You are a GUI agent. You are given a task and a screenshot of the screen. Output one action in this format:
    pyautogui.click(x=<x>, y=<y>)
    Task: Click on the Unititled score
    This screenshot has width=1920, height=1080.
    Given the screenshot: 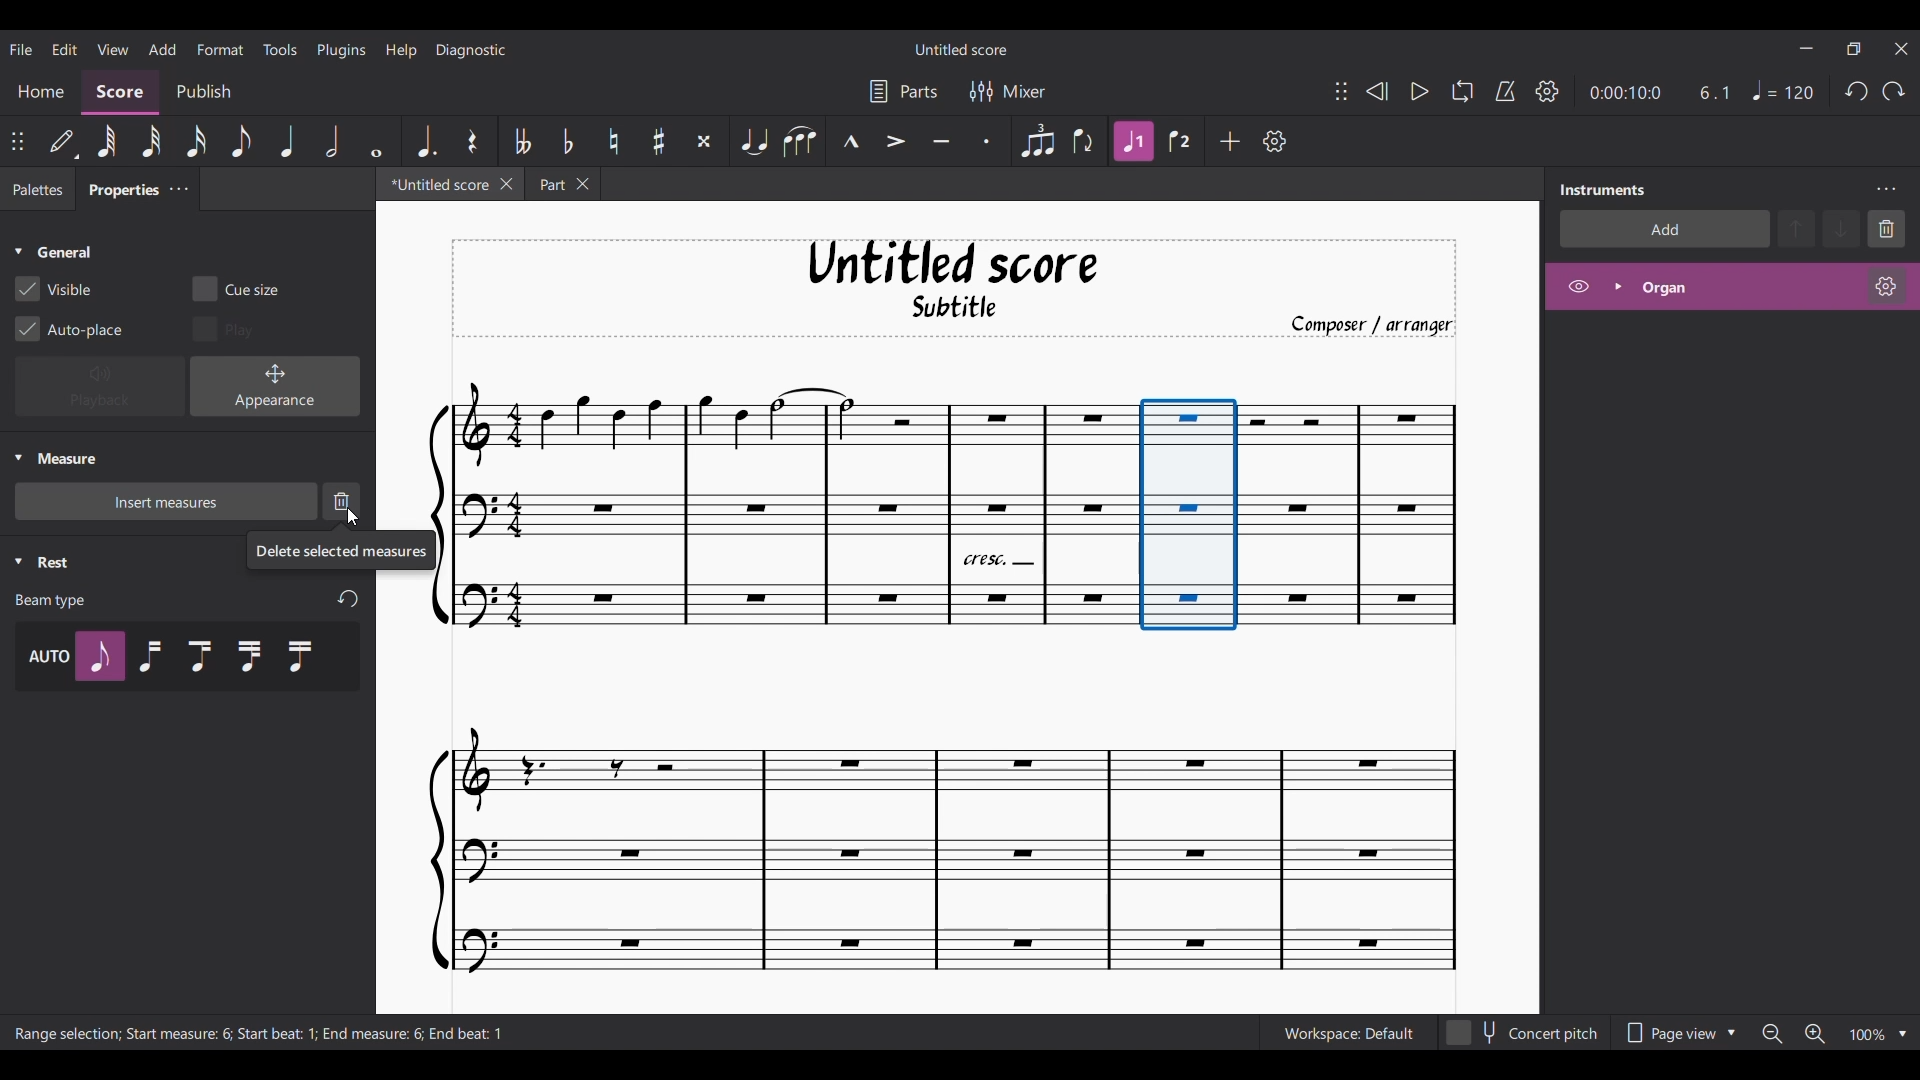 What is the action you would take?
    pyautogui.click(x=434, y=187)
    